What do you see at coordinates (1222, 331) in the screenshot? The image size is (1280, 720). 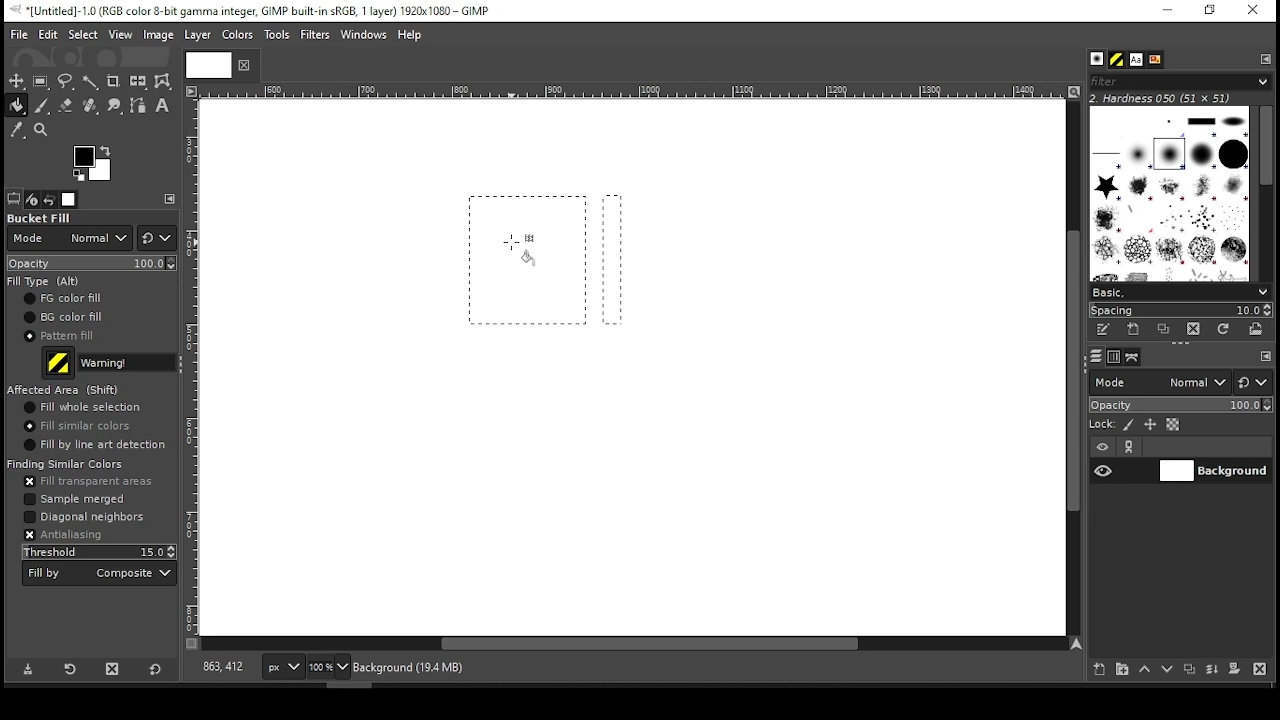 I see `refresh brushes` at bounding box center [1222, 331].